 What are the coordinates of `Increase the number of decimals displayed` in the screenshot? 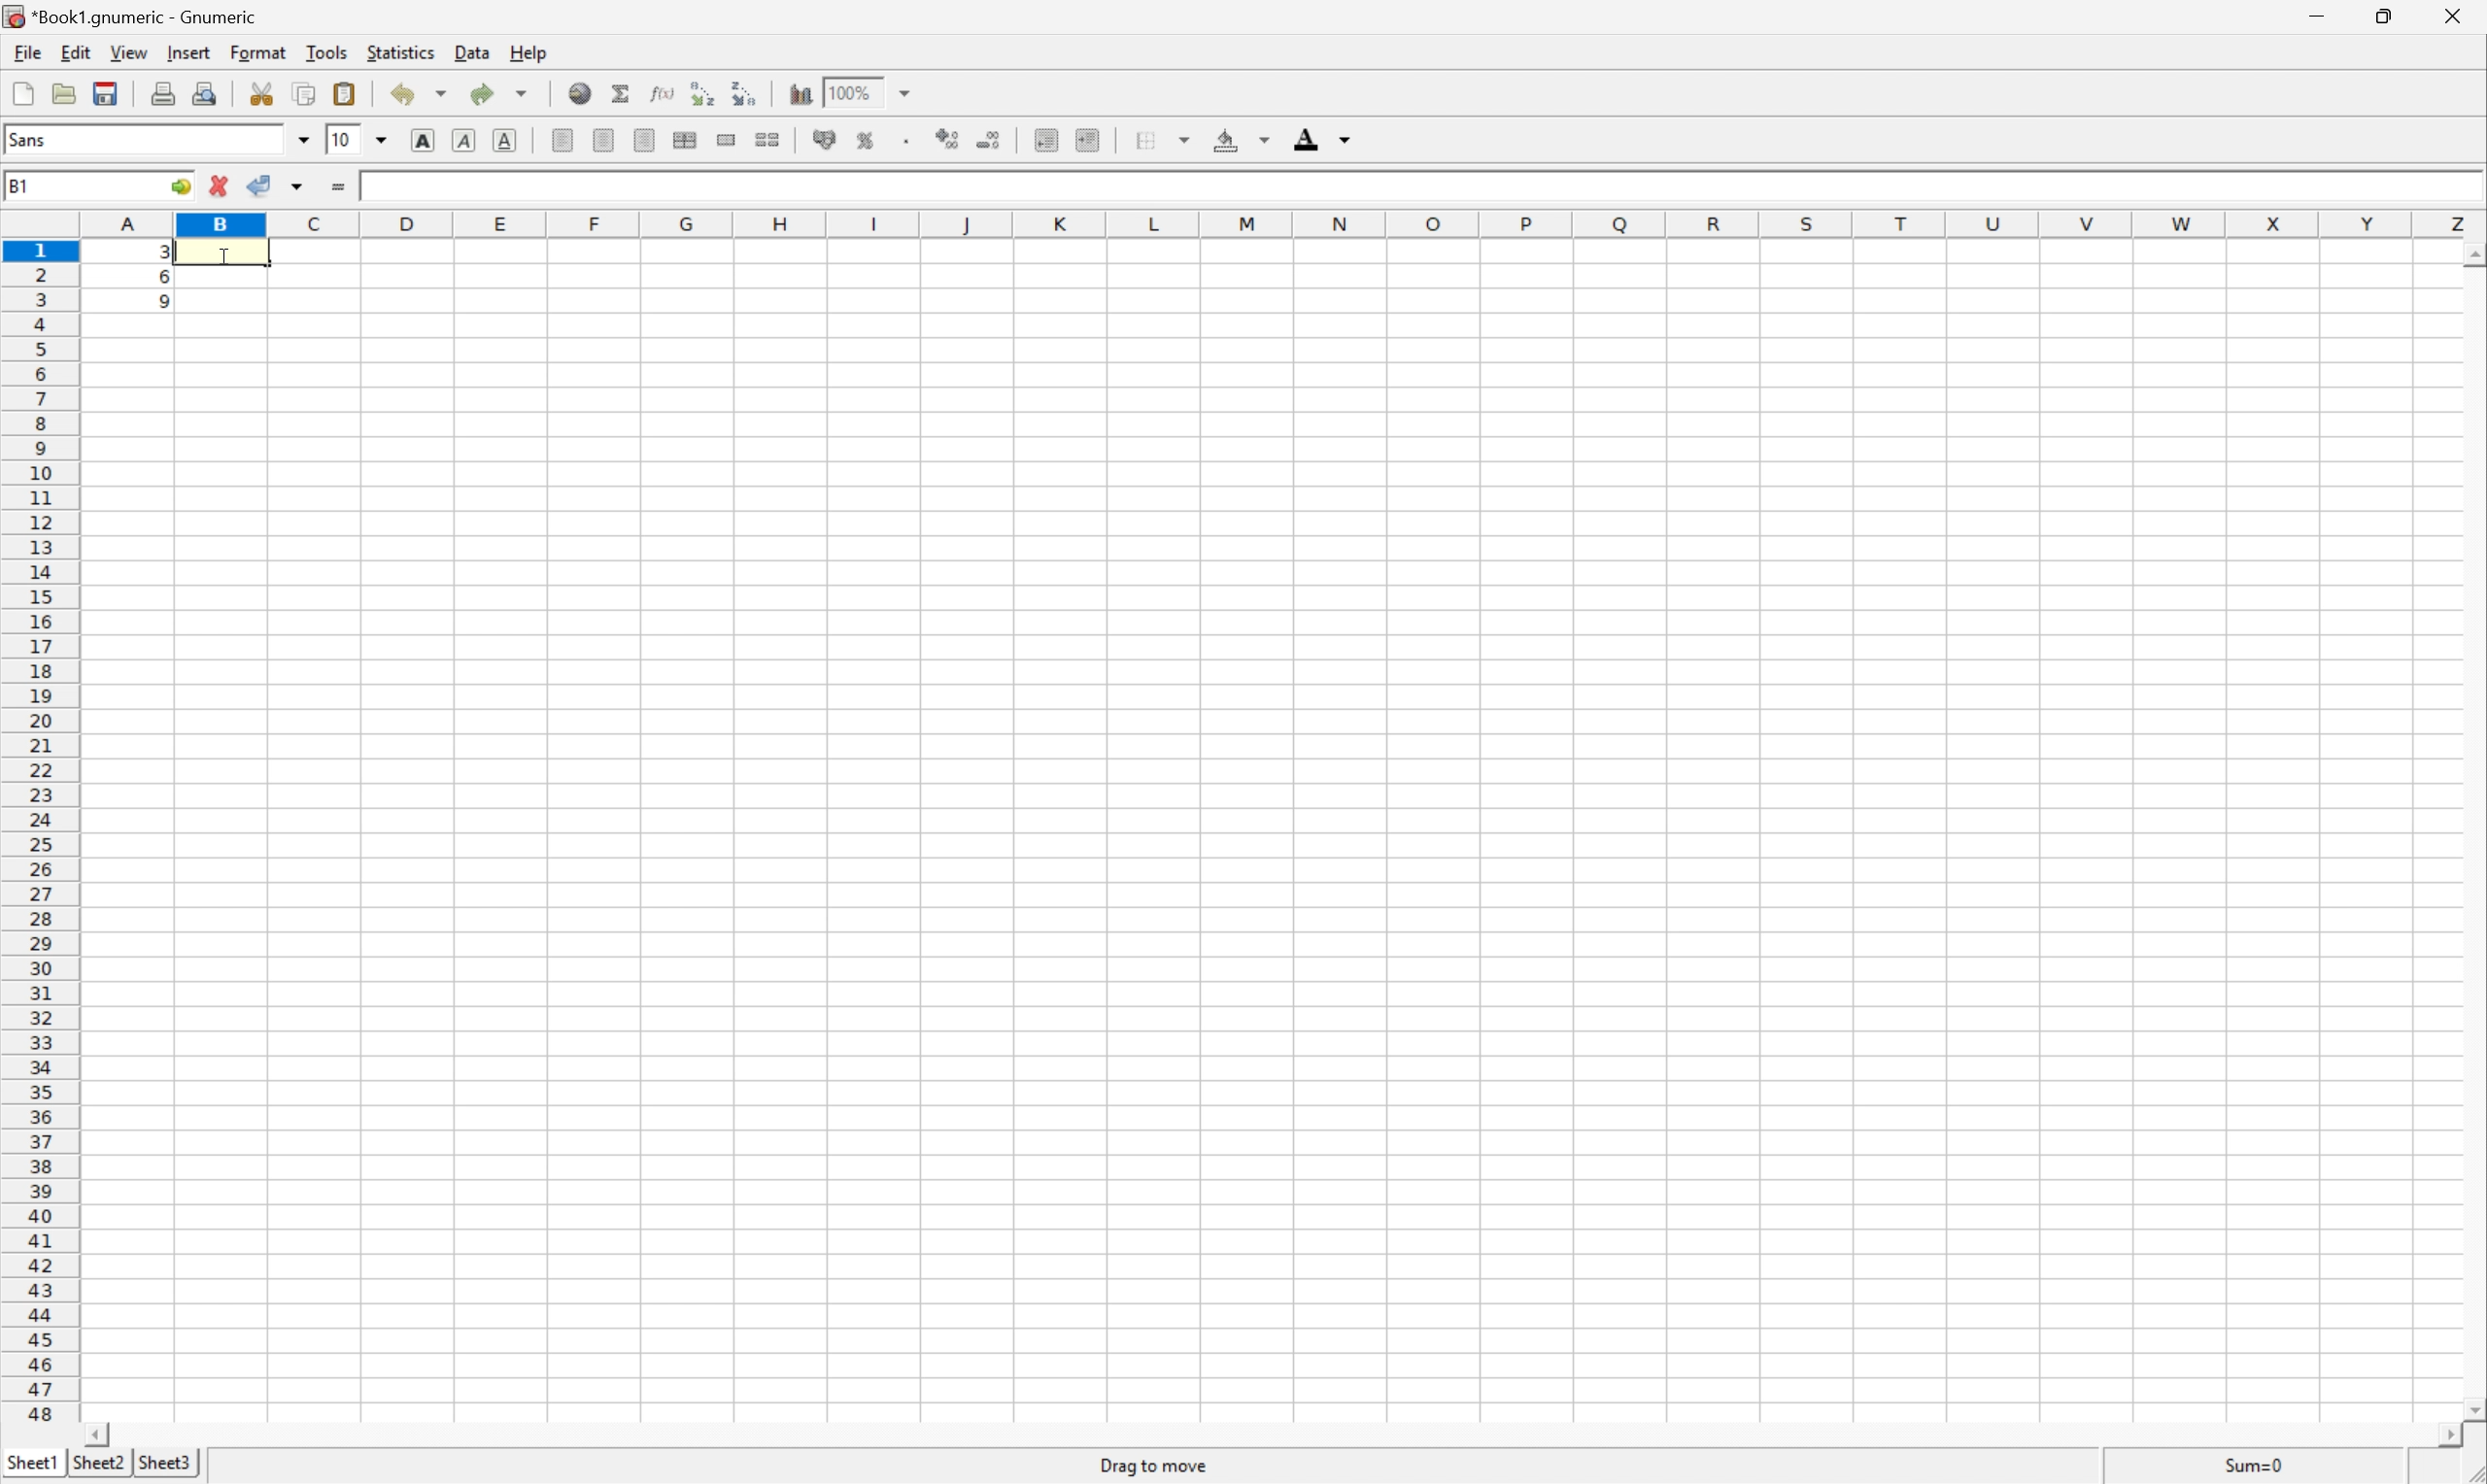 It's located at (950, 138).